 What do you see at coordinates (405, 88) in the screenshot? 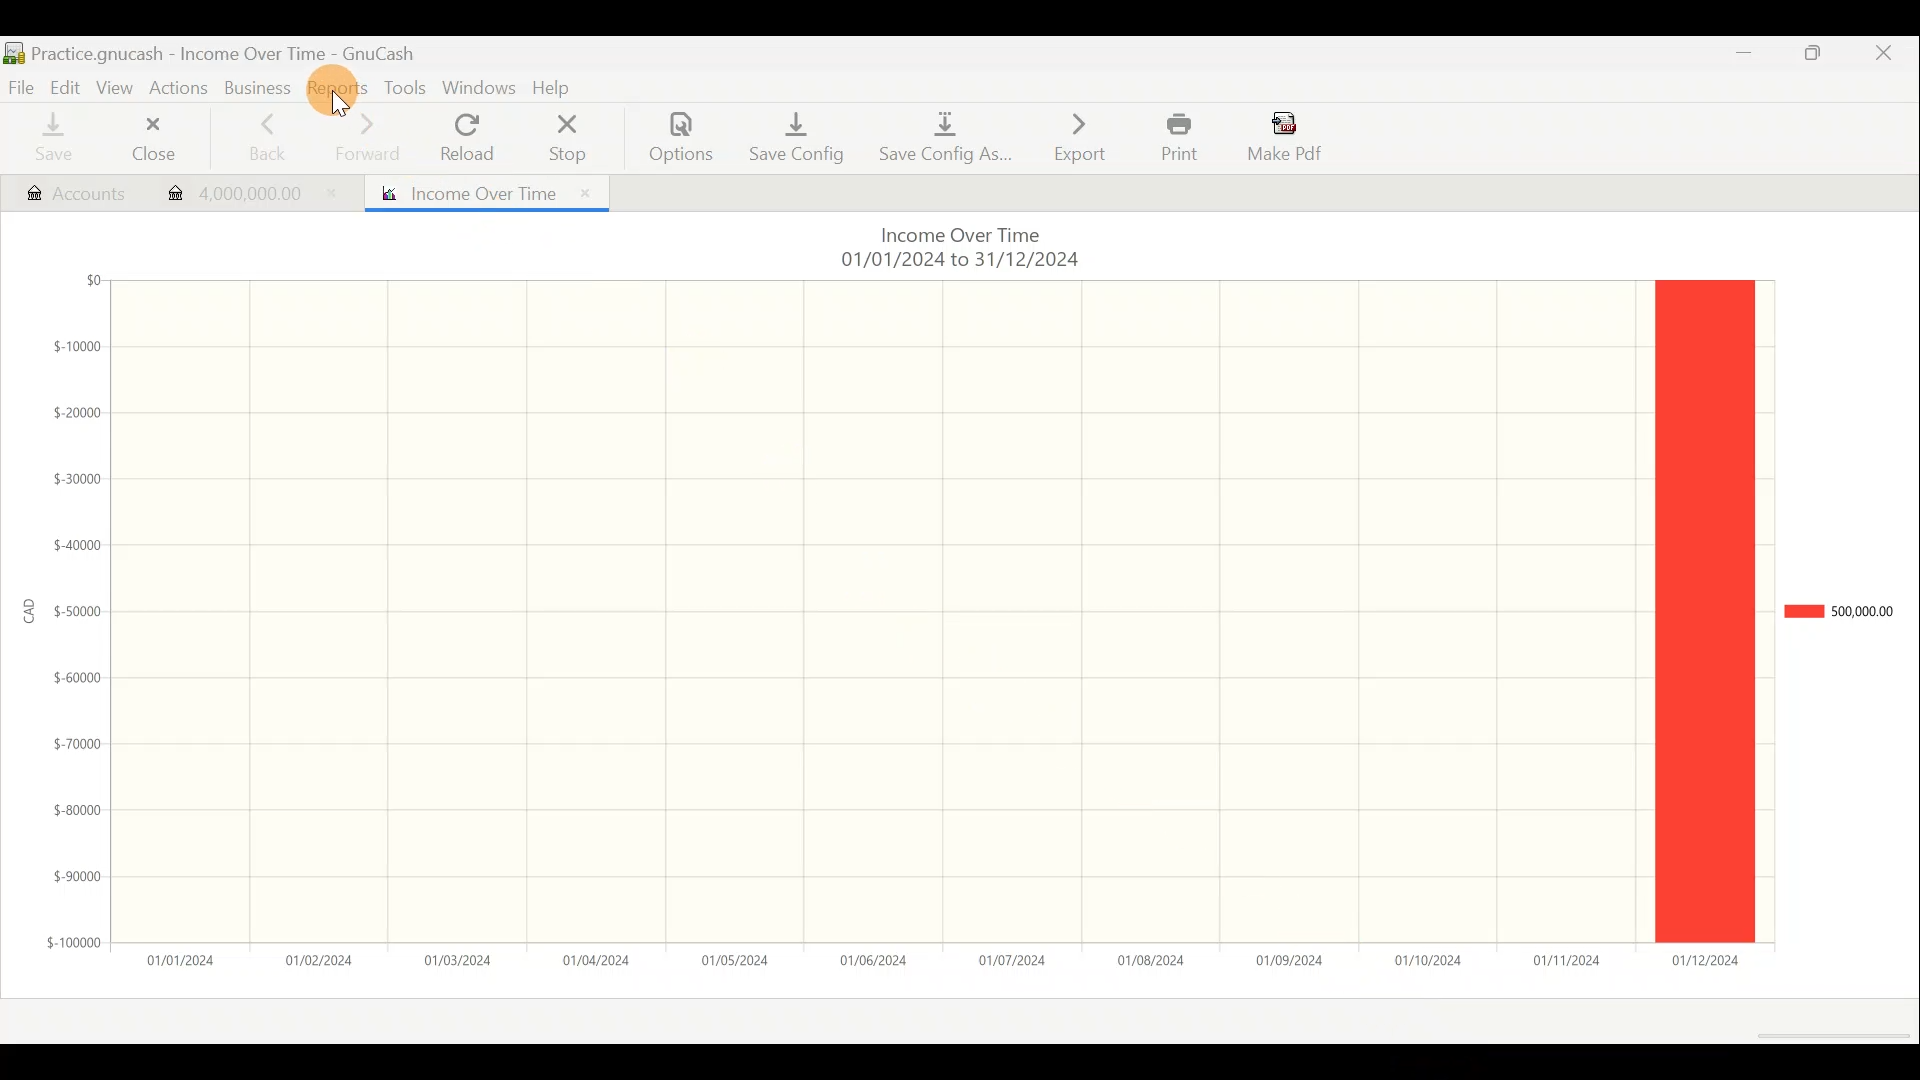
I see `Tools` at bounding box center [405, 88].